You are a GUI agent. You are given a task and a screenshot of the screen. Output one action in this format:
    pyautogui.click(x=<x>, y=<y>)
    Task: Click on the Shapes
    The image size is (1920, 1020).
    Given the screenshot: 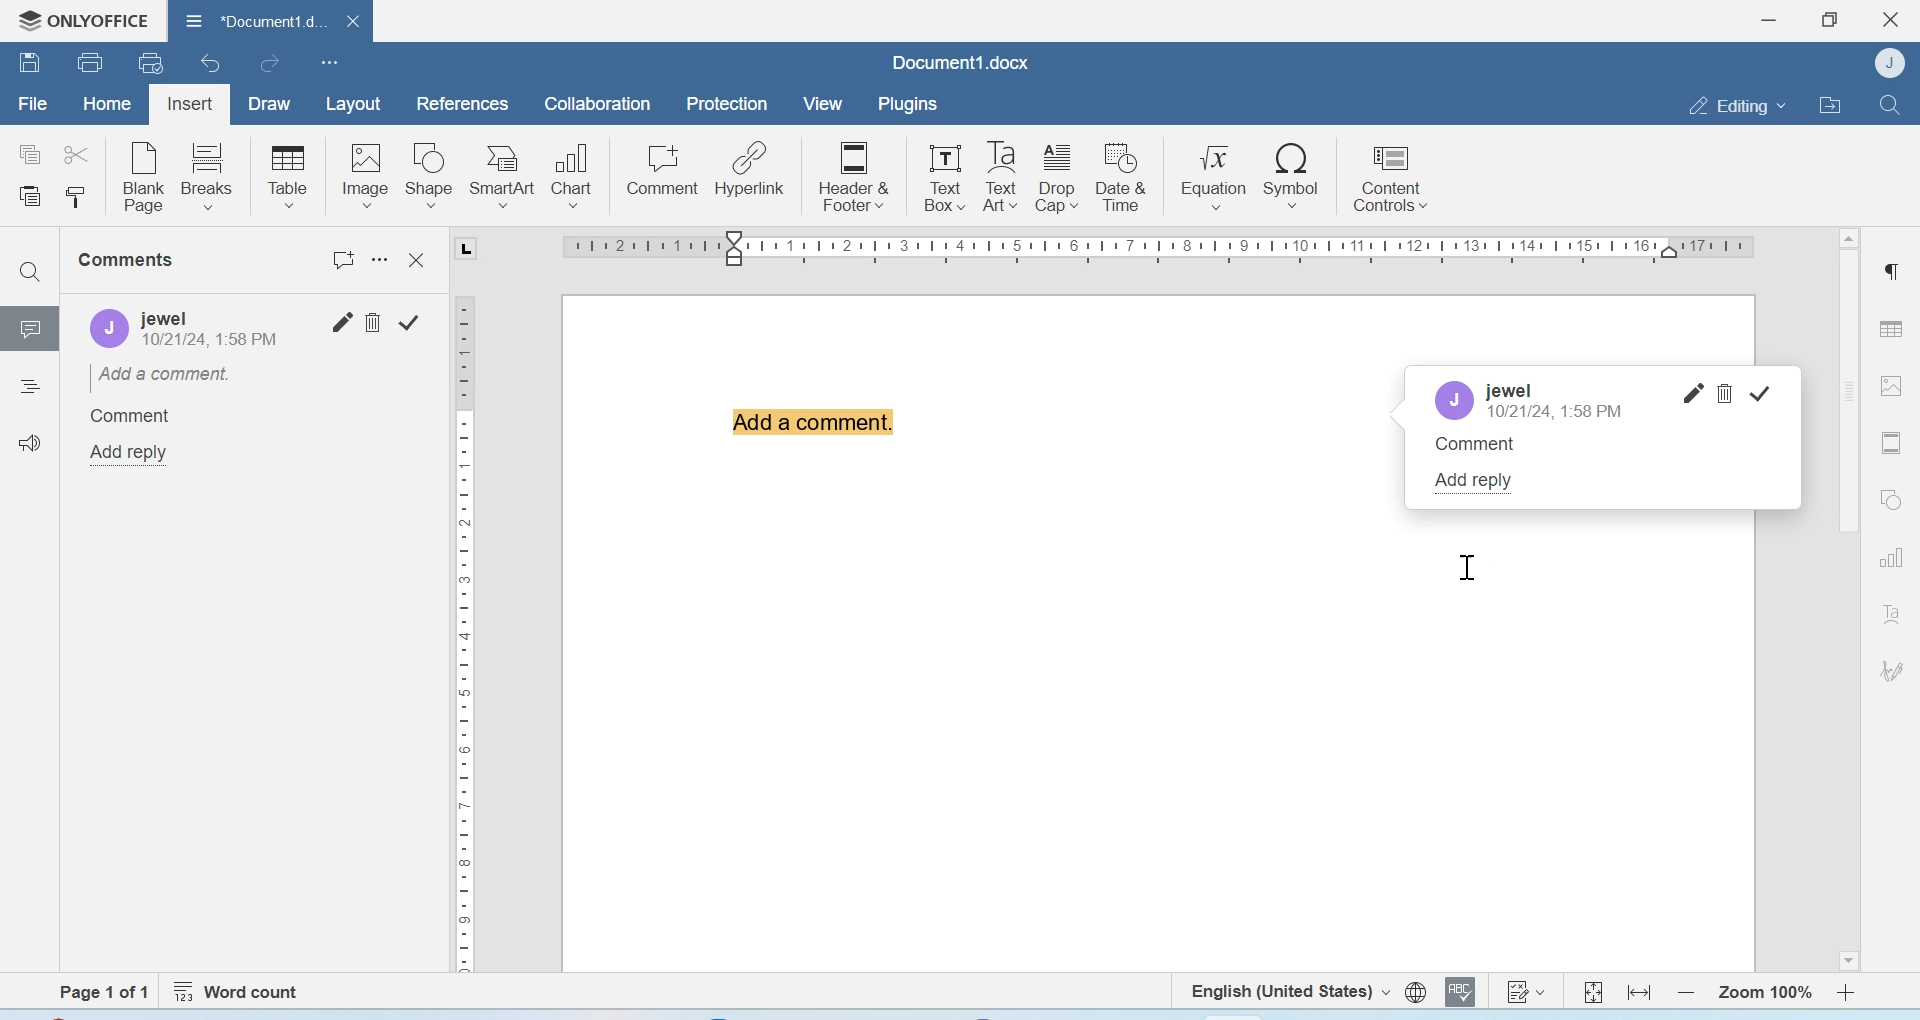 What is the action you would take?
    pyautogui.click(x=1894, y=498)
    